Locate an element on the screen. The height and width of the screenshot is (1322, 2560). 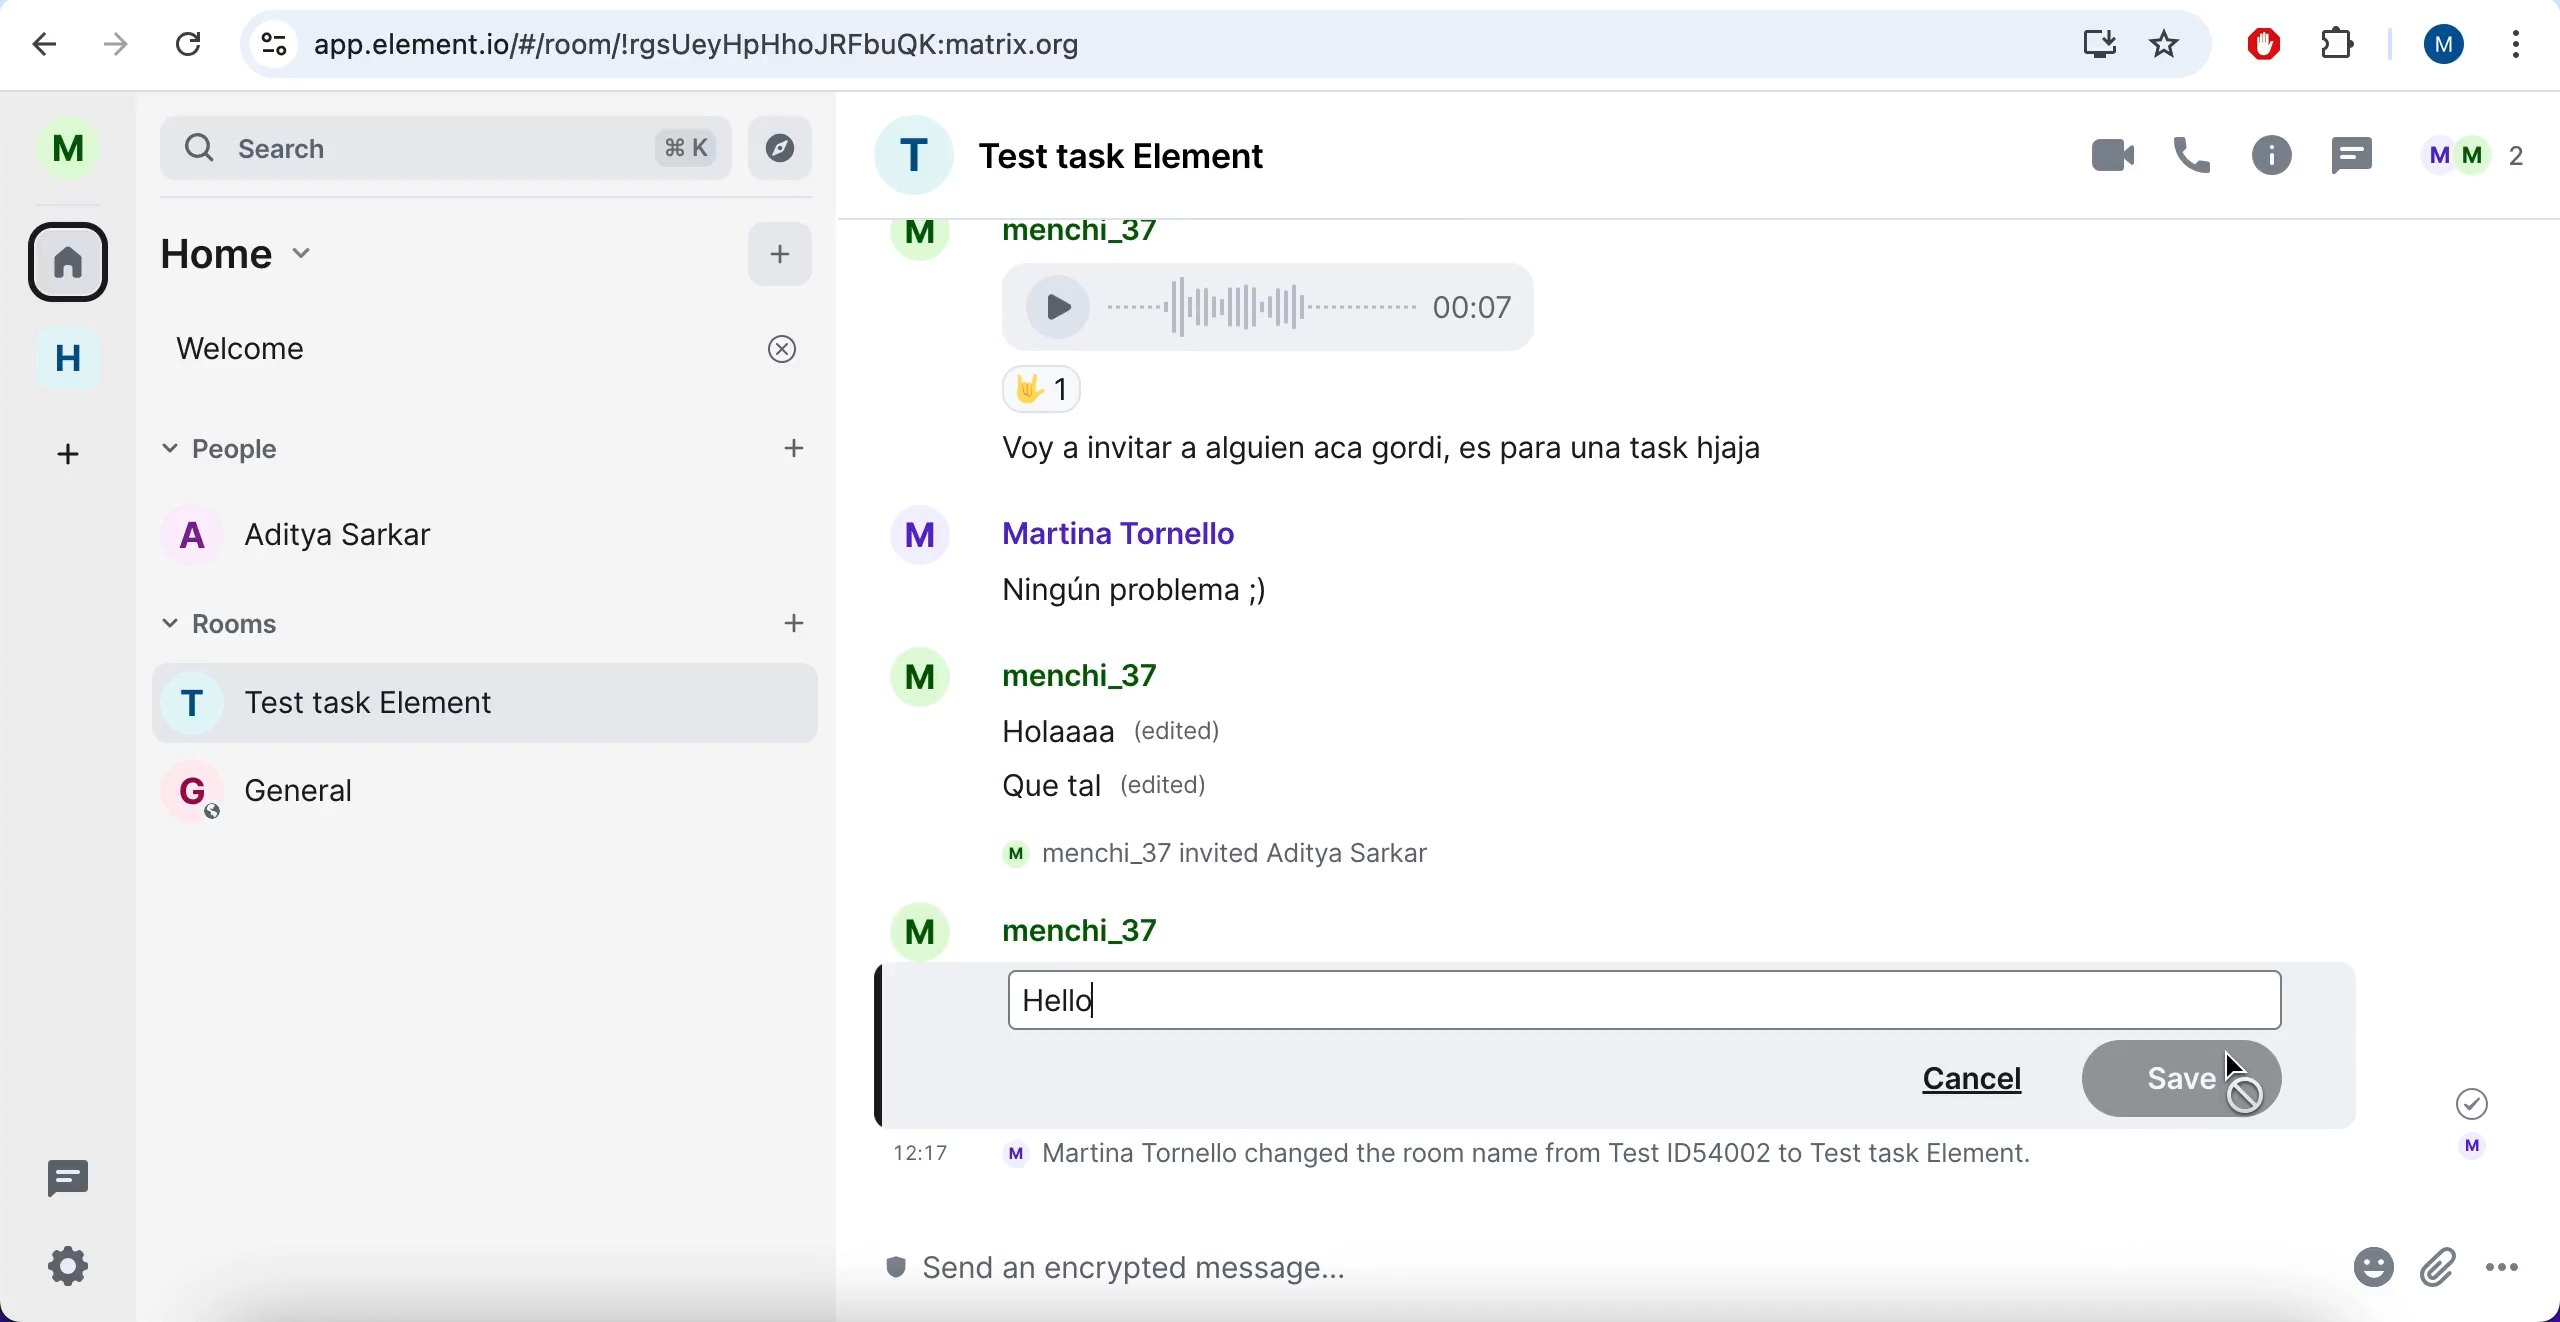
reload current page is located at coordinates (197, 43).